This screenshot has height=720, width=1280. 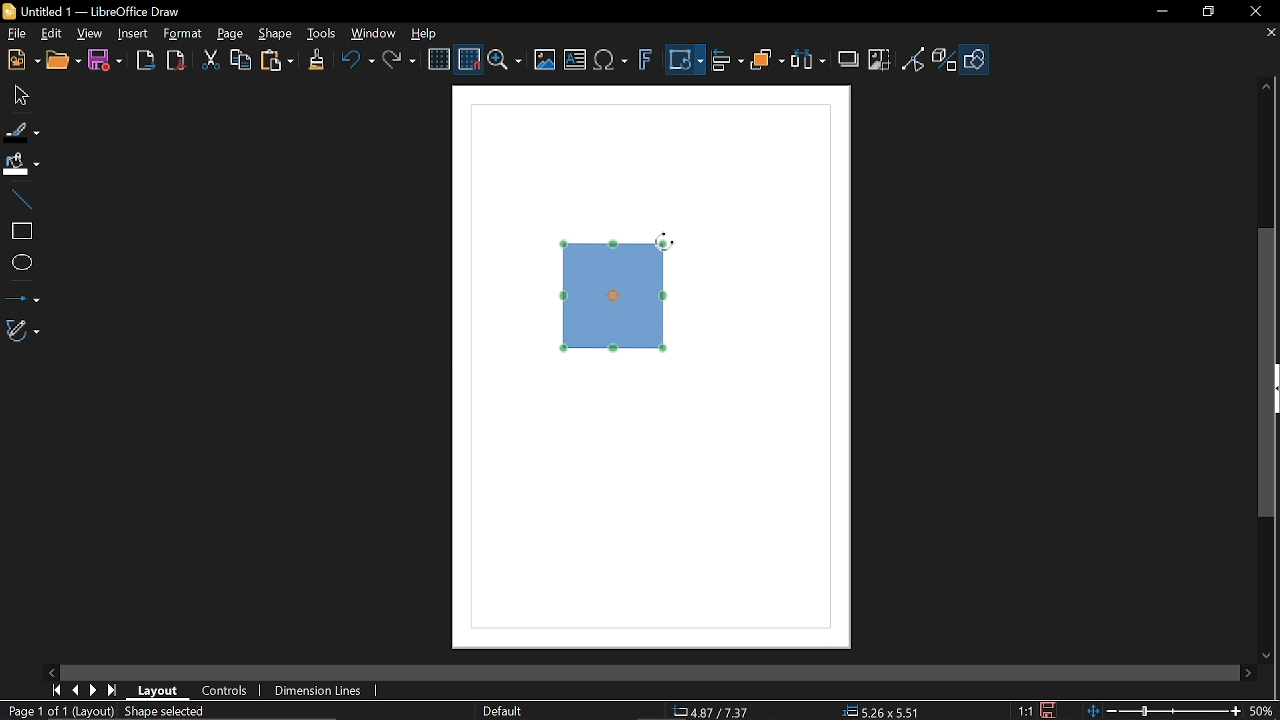 I want to click on Move up, so click(x=1267, y=87).